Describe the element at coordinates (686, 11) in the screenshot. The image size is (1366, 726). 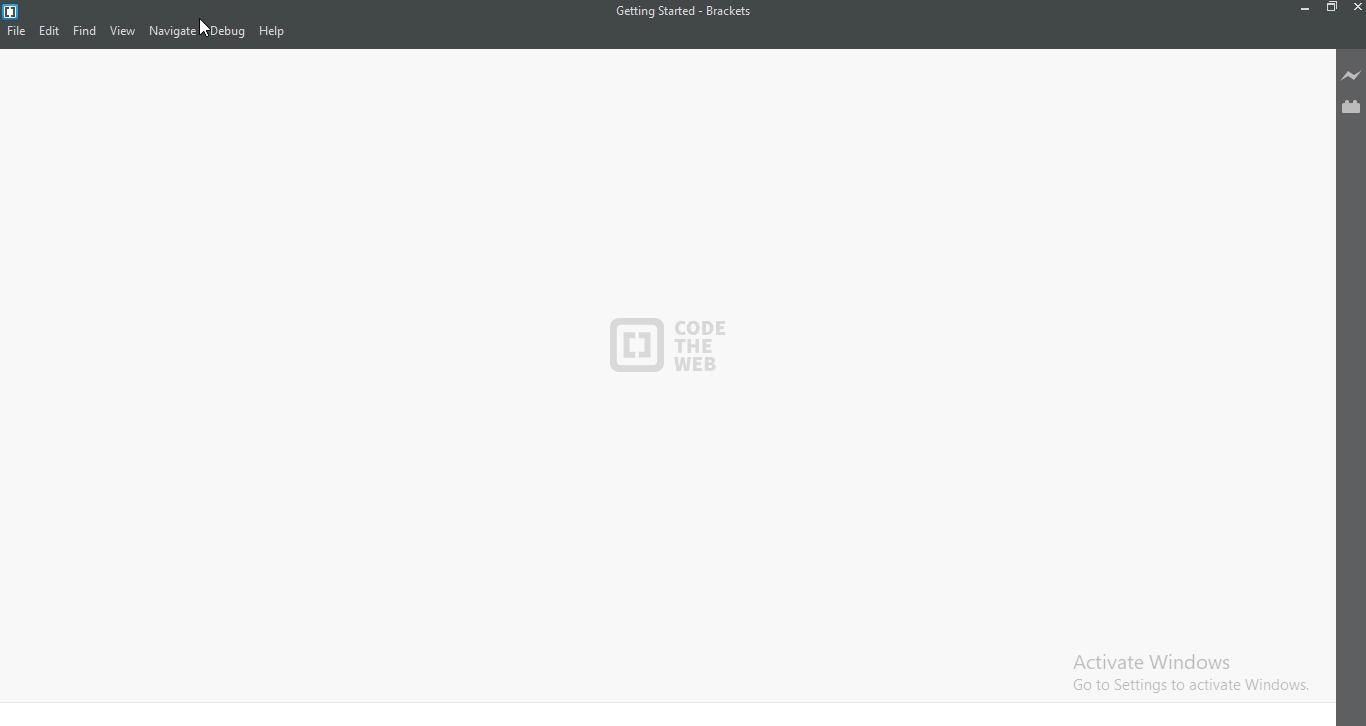
I see `Getting Started - Brackets` at that location.